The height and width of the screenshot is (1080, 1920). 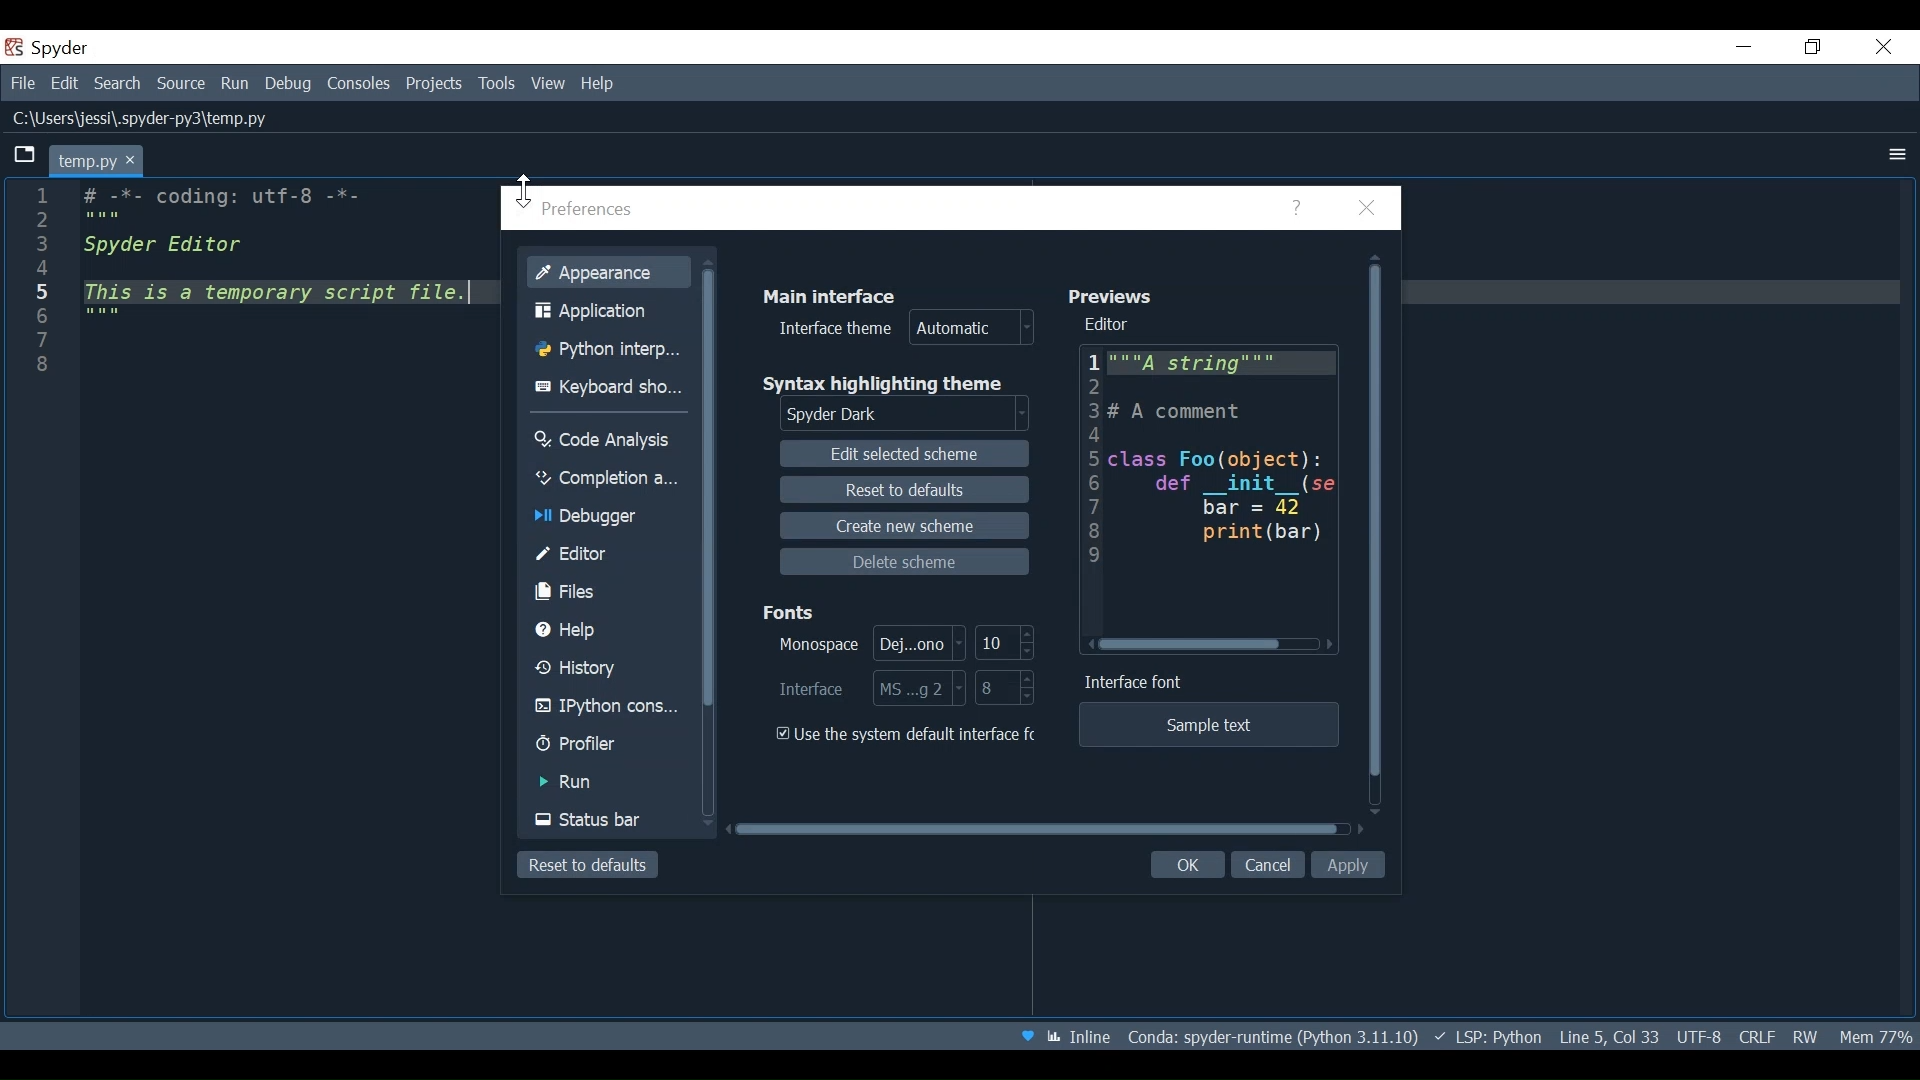 I want to click on IPython console, so click(x=608, y=708).